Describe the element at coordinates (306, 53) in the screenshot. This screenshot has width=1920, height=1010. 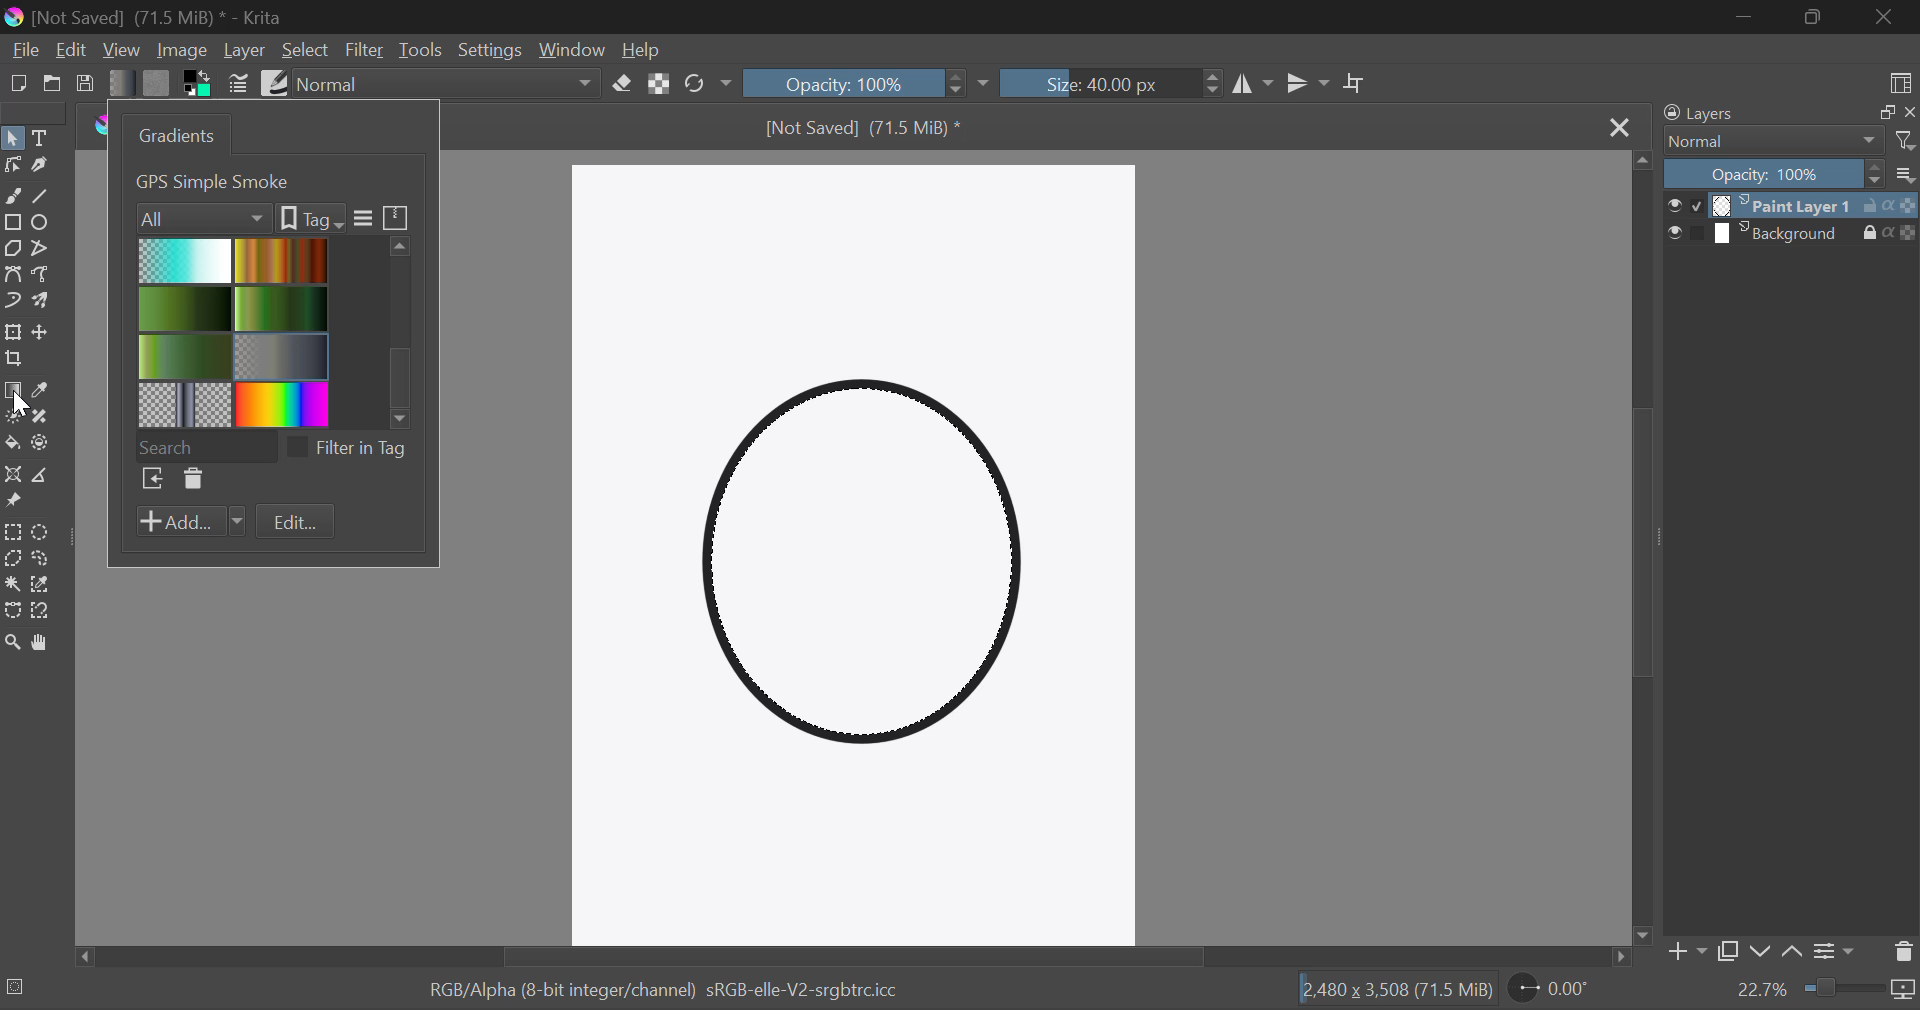
I see `Select` at that location.